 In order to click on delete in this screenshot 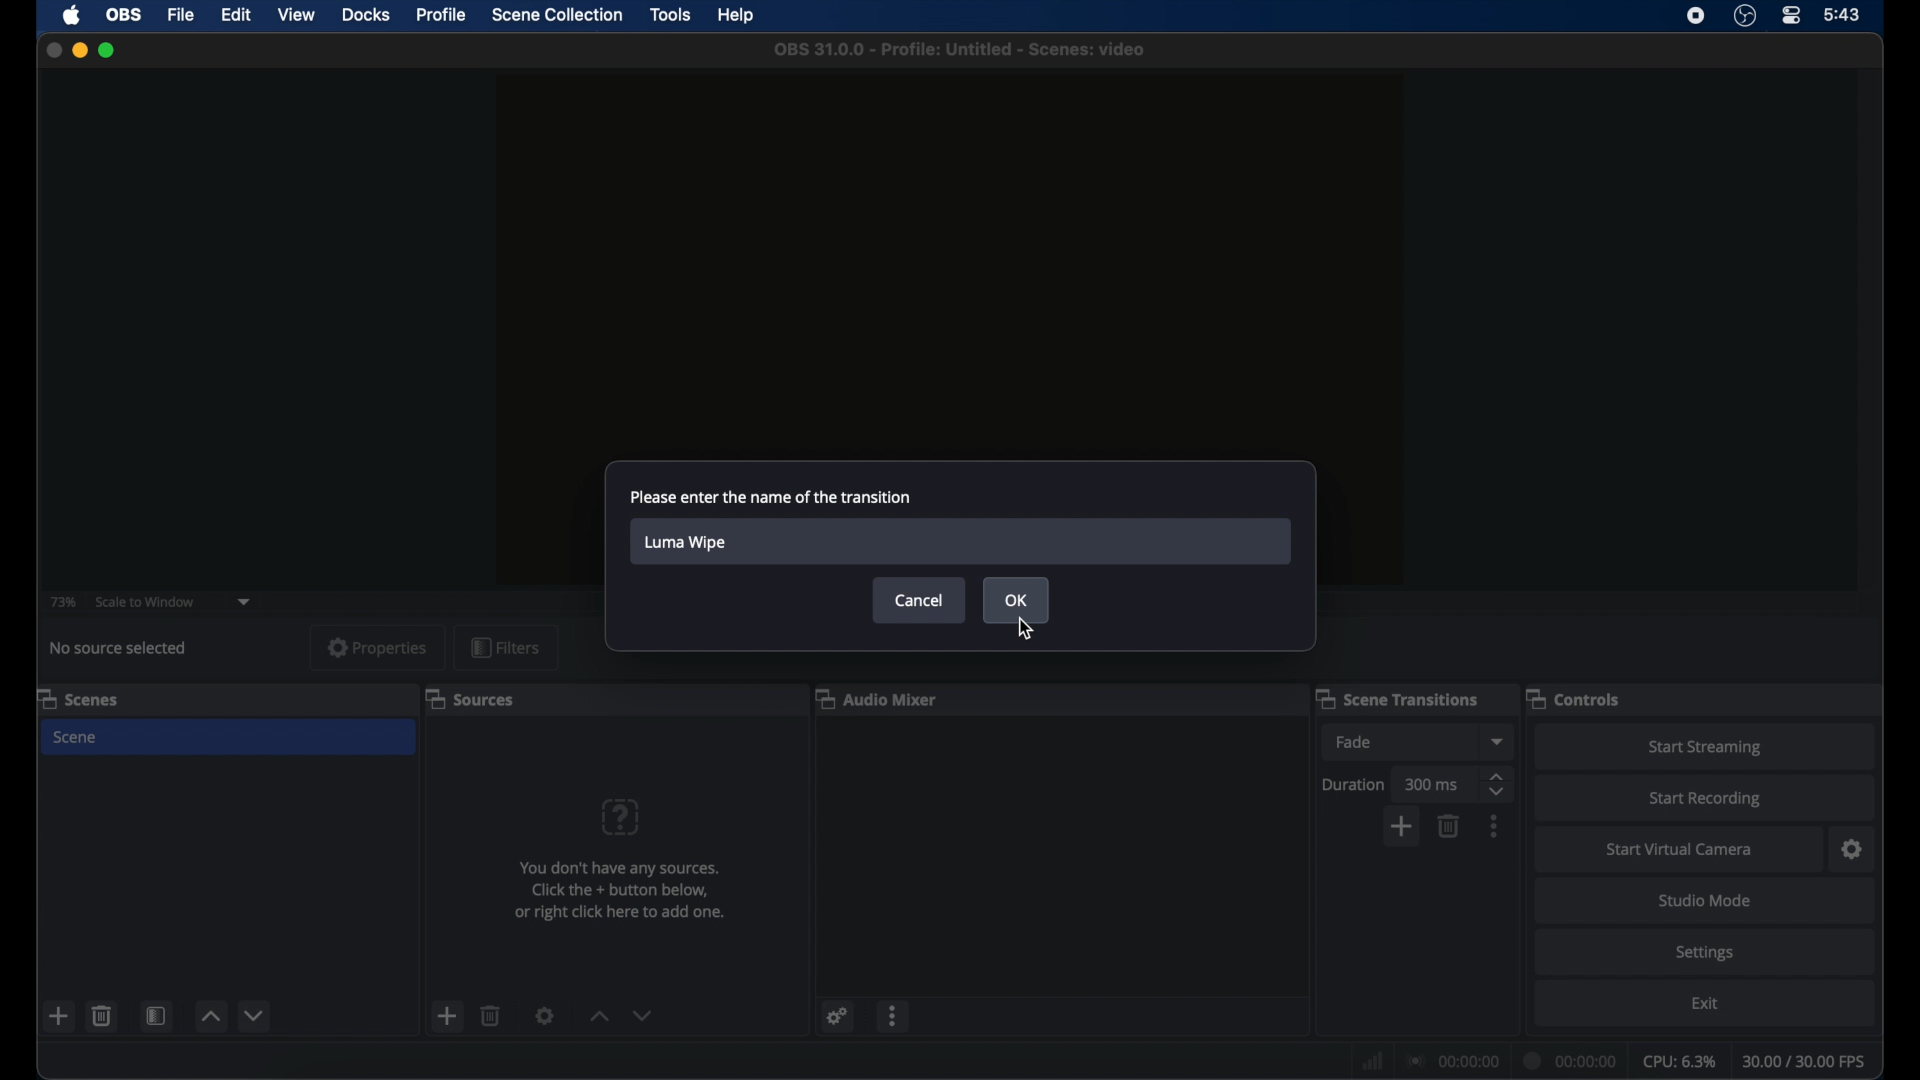, I will do `click(491, 1015)`.